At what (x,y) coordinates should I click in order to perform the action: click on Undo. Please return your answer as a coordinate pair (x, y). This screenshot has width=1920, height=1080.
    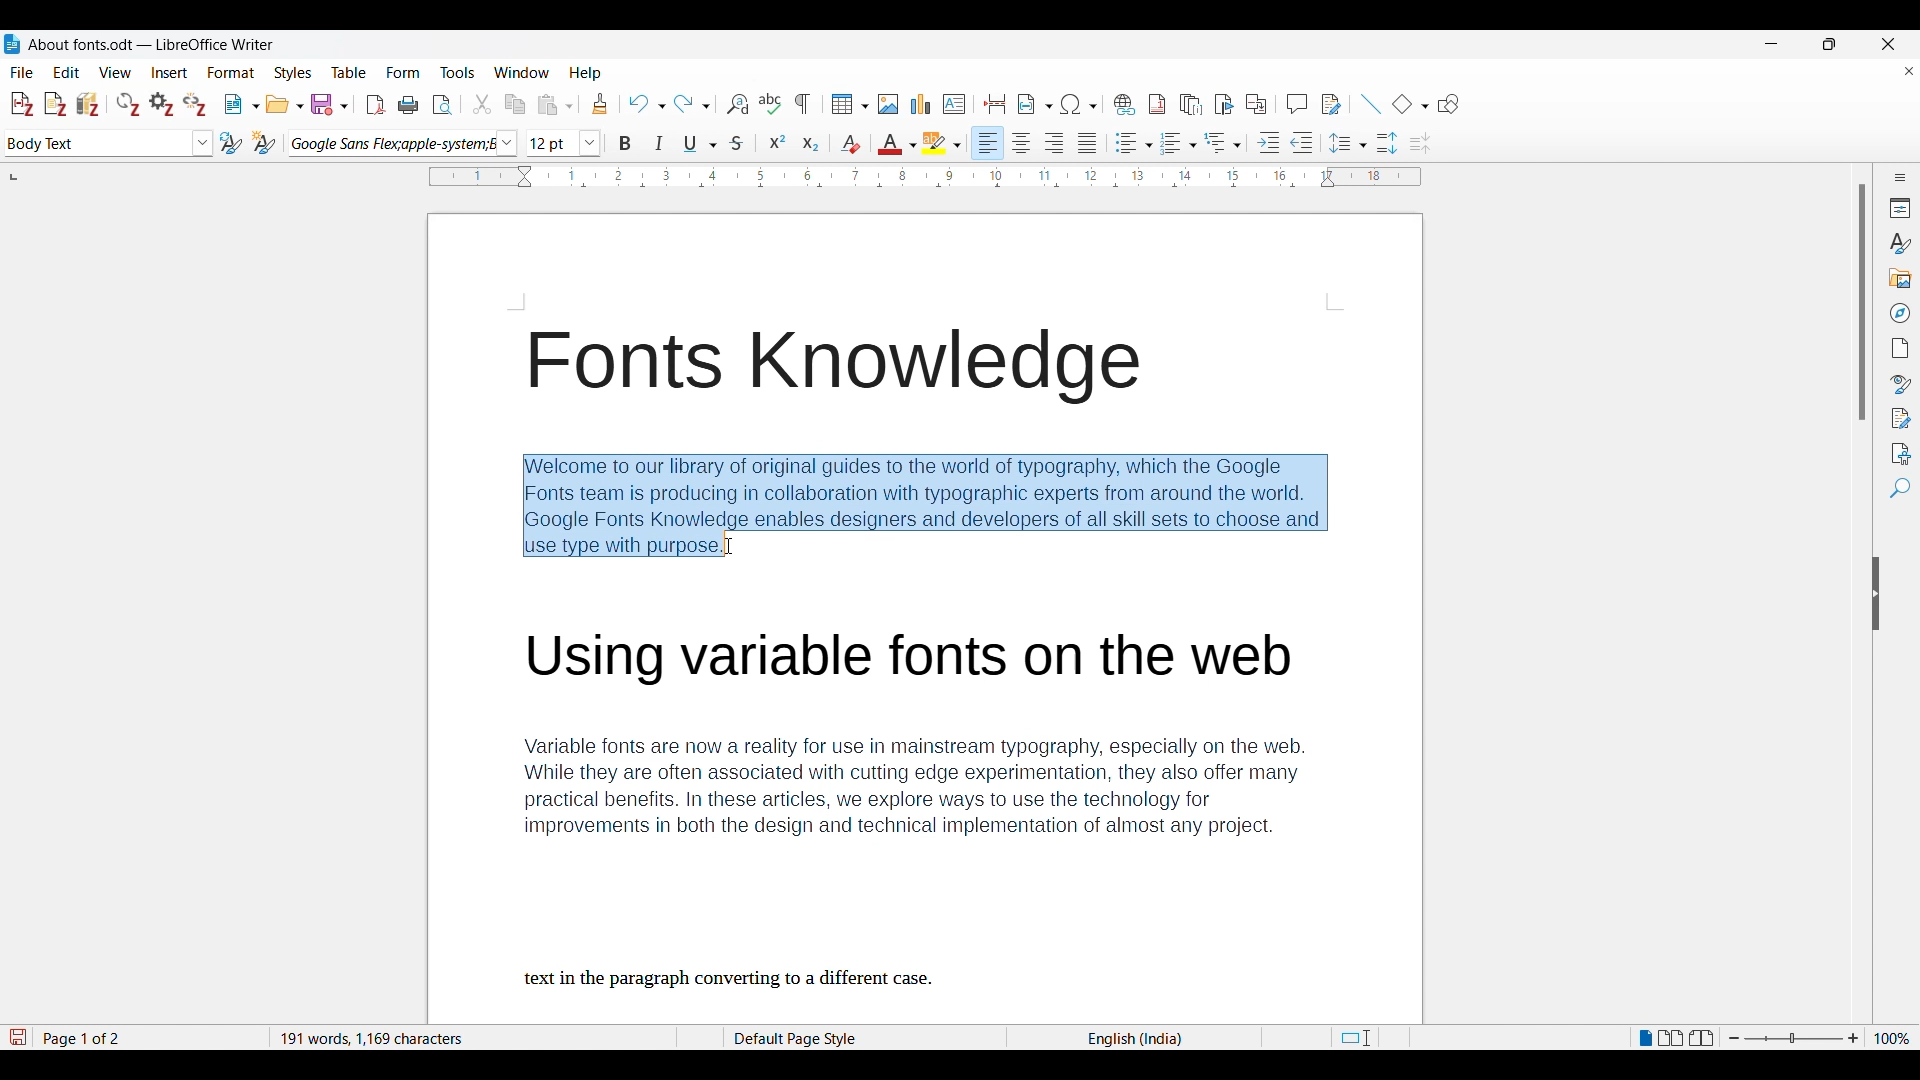
    Looking at the image, I should click on (646, 104).